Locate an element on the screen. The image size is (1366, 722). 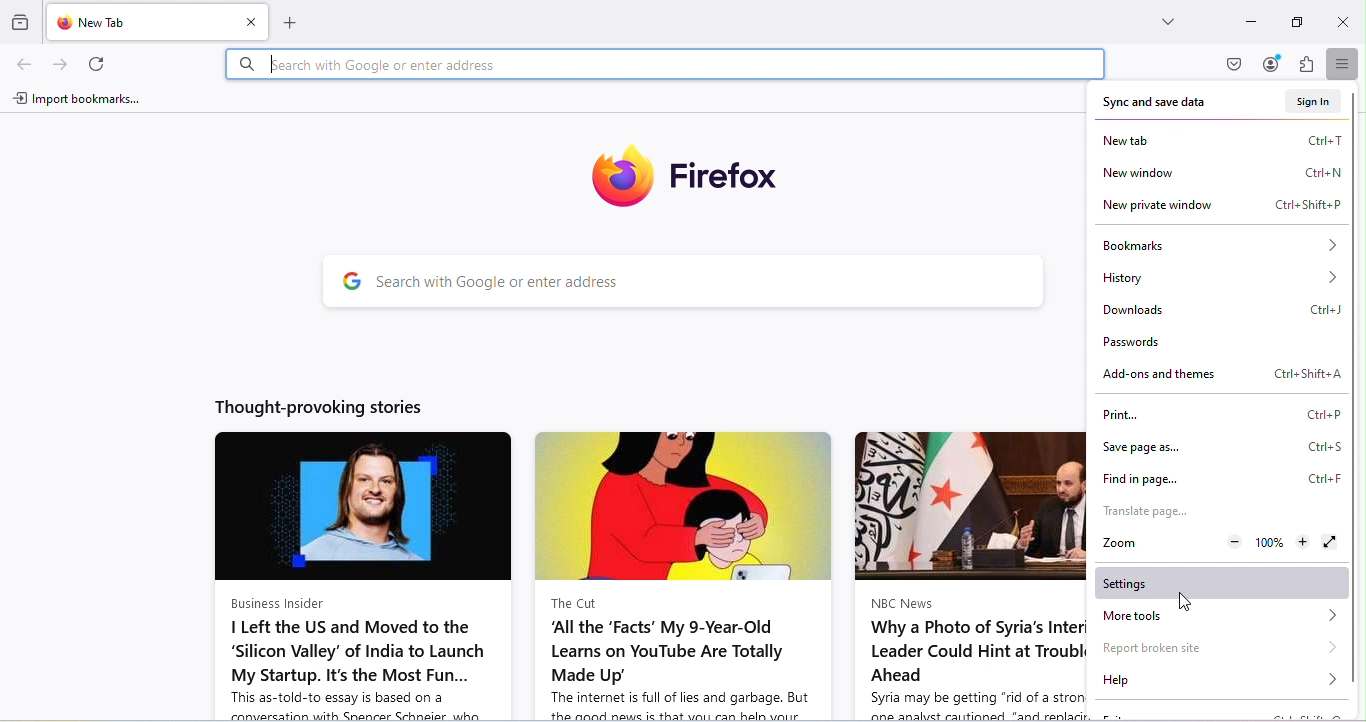
Reset zoom level is located at coordinates (1267, 545).